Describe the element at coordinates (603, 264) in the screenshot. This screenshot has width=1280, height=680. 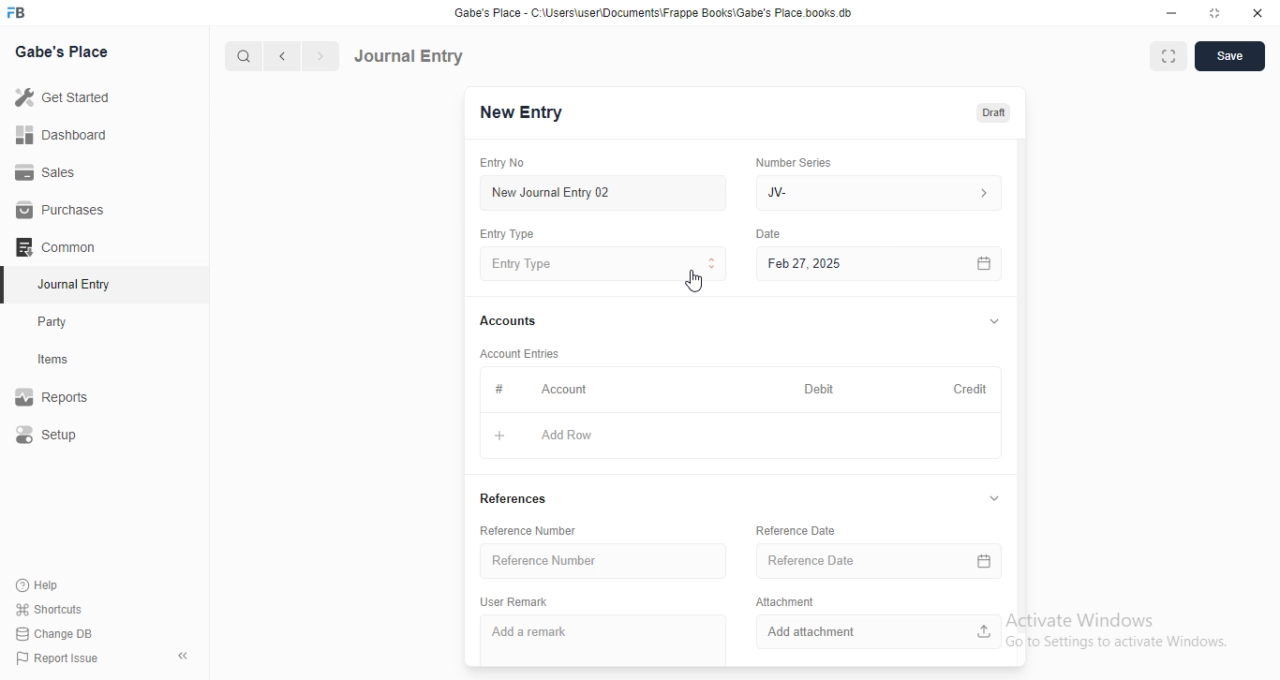
I see `Entry Type` at that location.